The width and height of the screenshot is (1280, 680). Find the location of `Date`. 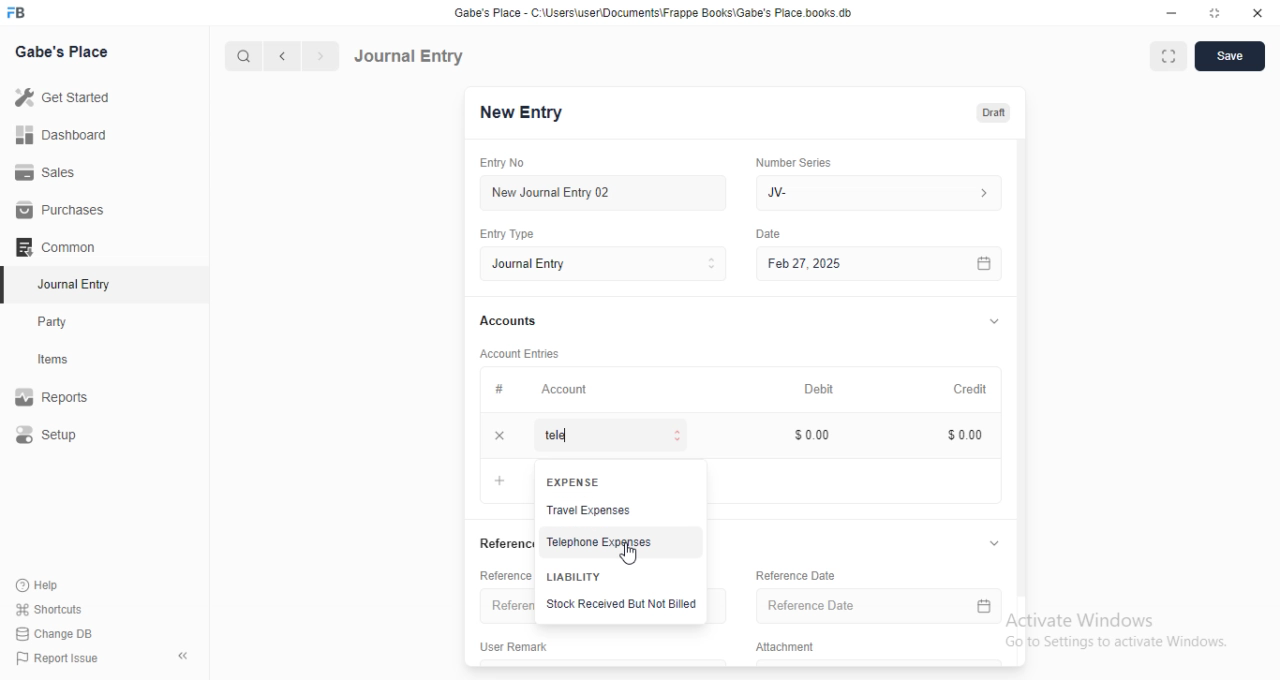

Date is located at coordinates (772, 232).